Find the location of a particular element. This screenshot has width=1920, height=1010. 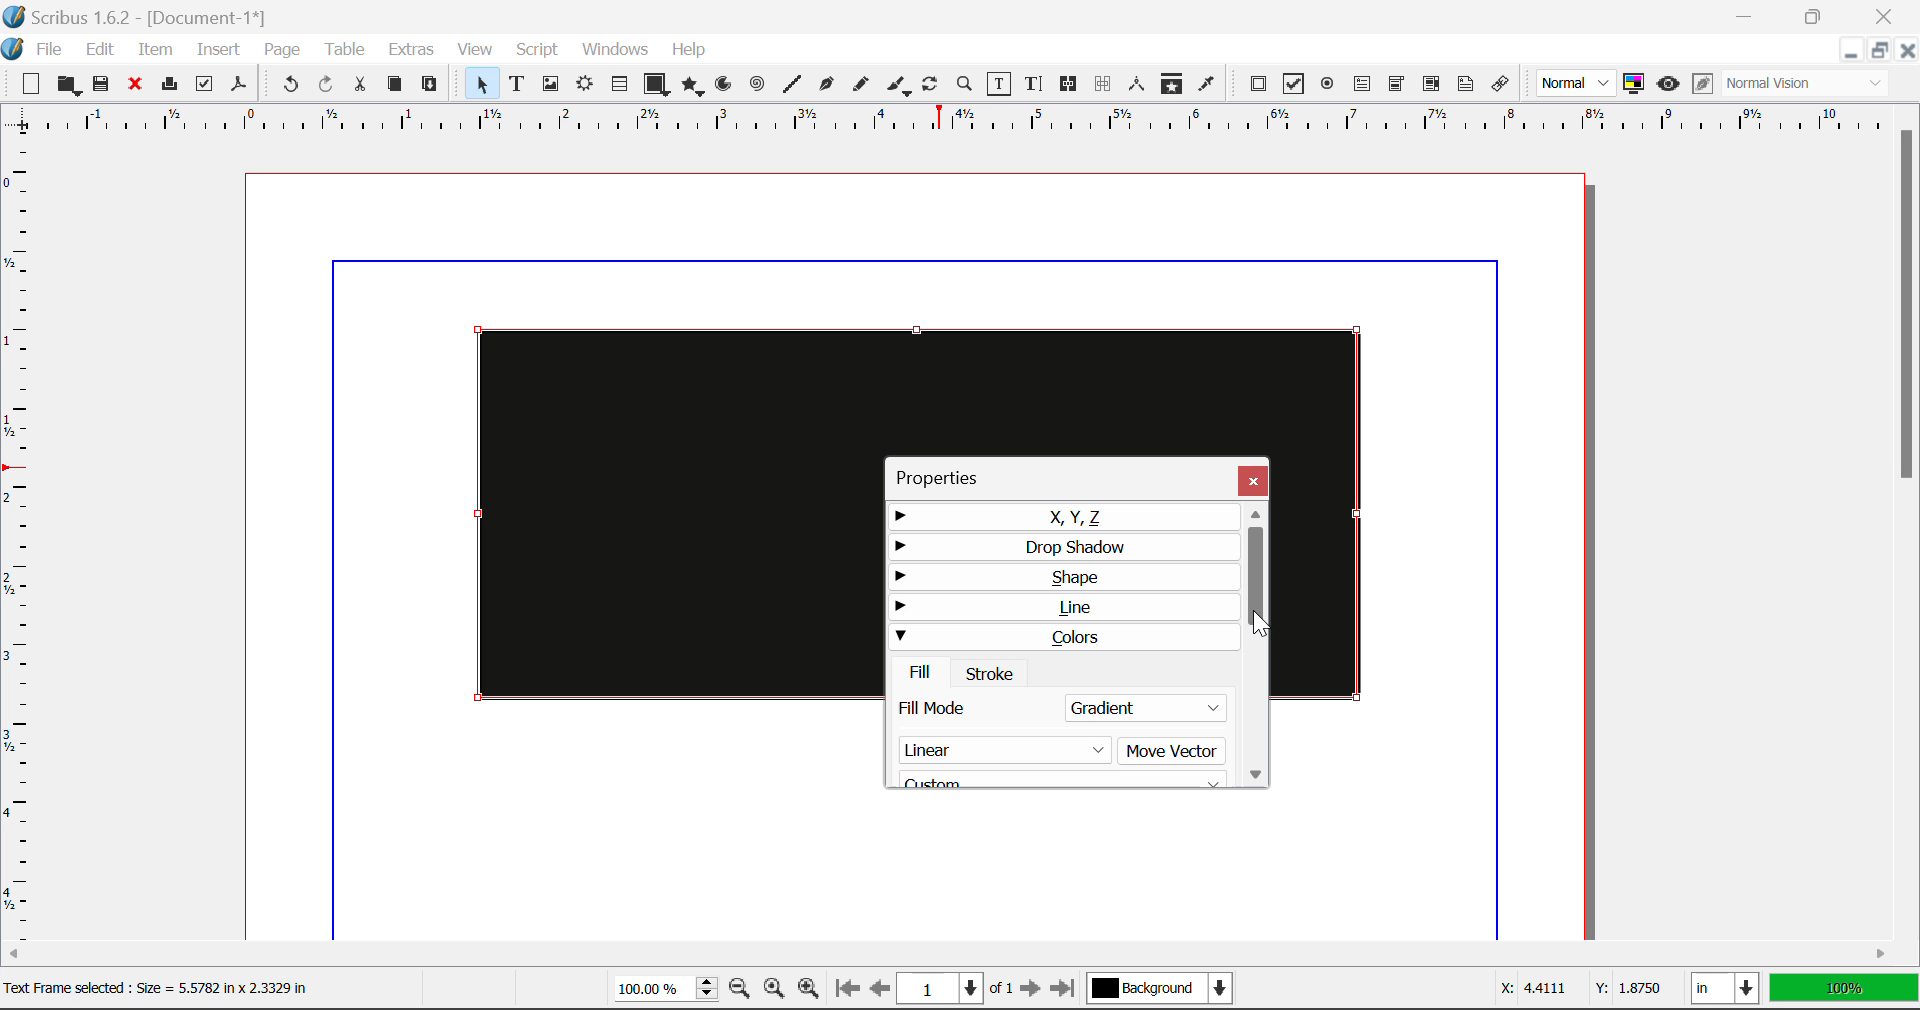

Copy is located at coordinates (396, 84).